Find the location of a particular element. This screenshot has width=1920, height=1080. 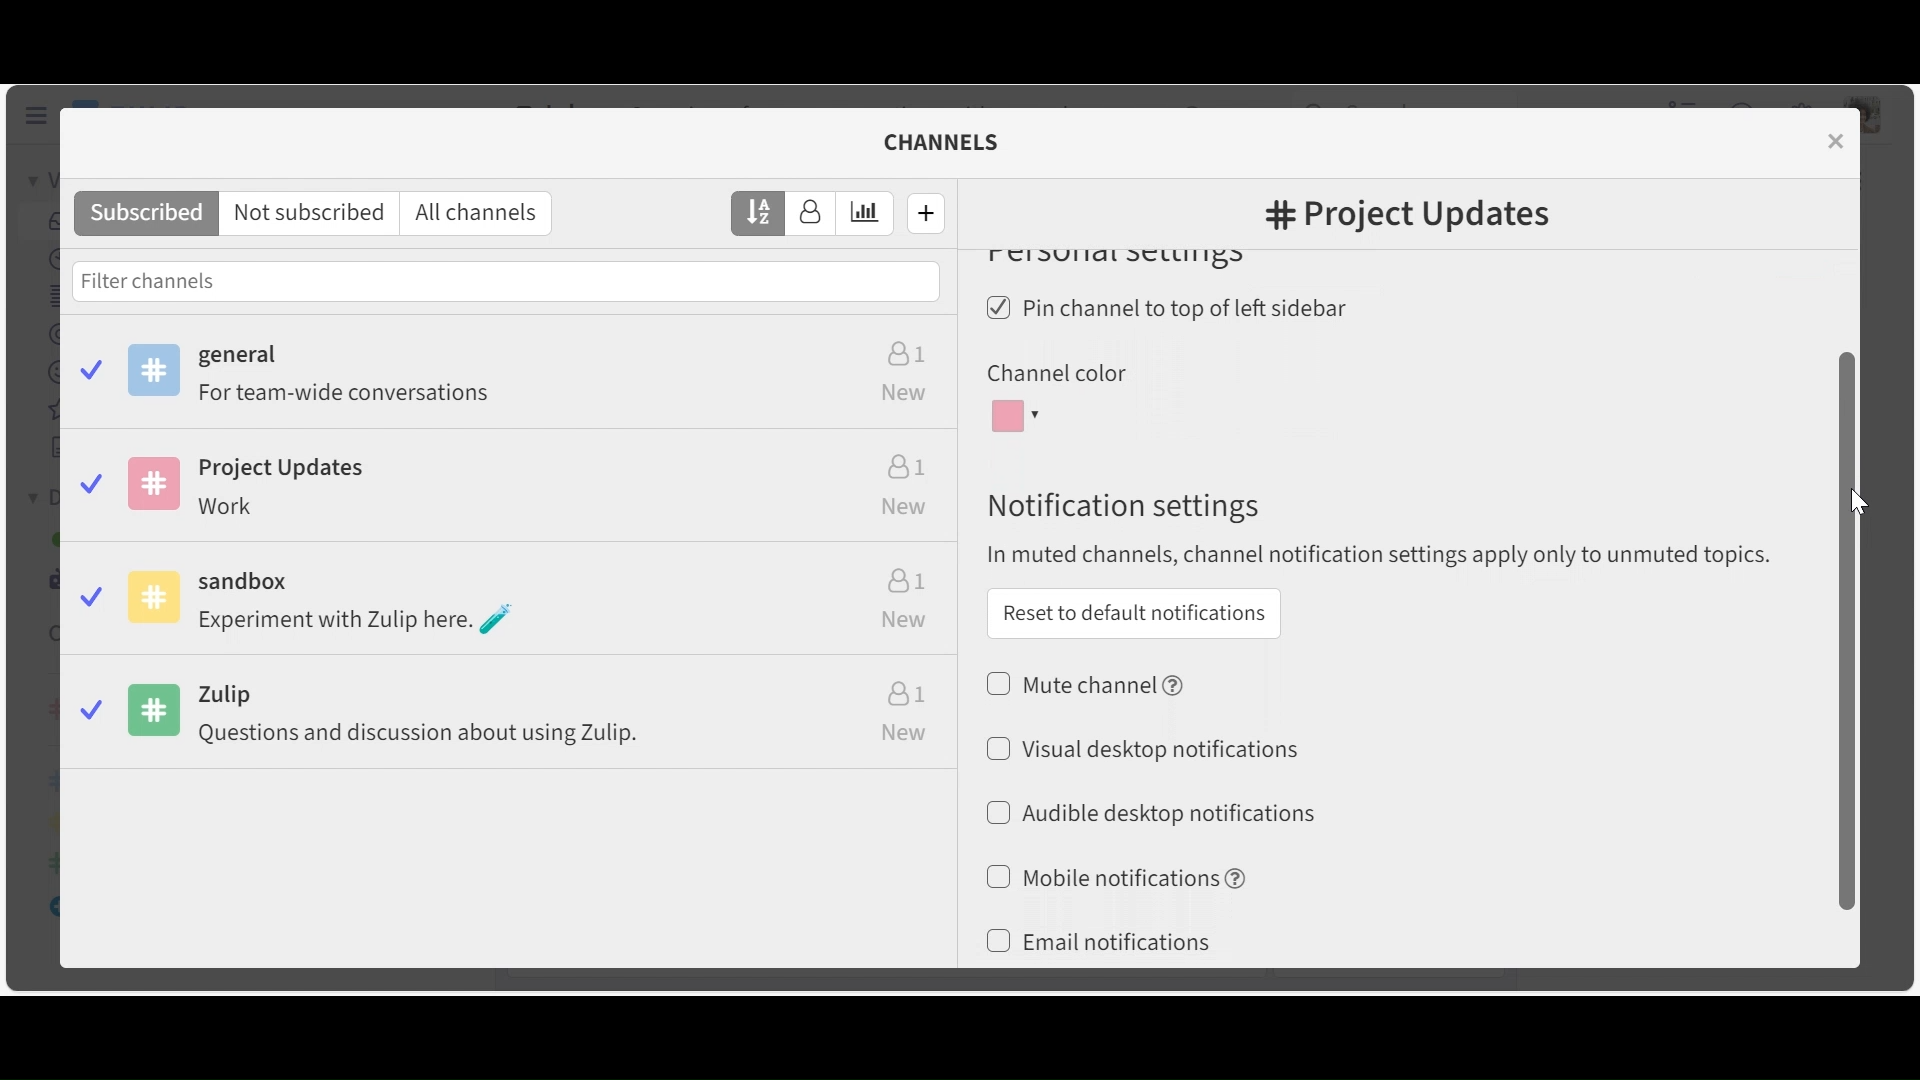

In muted channels, channel notification settings apply to only to unmuted topics is located at coordinates (1388, 556).